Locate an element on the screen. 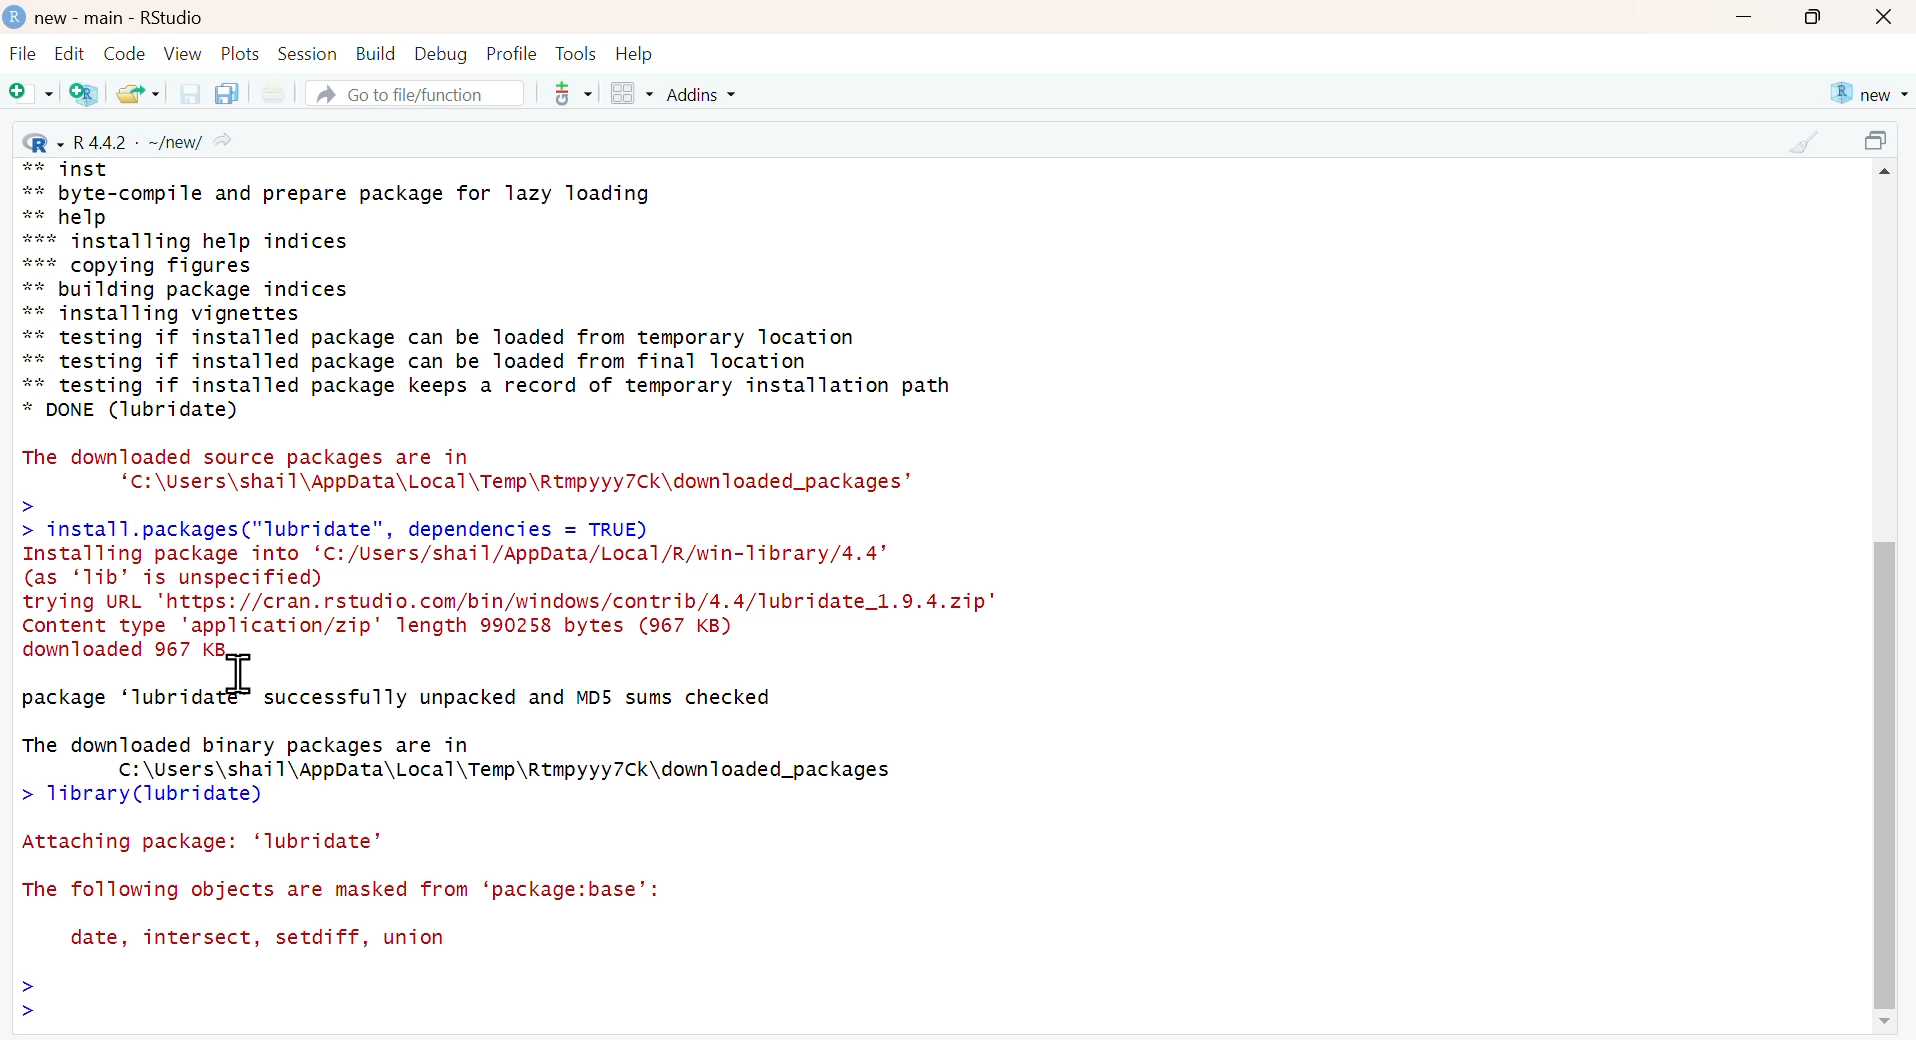 This screenshot has height=1040, width=1916. Tools is located at coordinates (576, 53).